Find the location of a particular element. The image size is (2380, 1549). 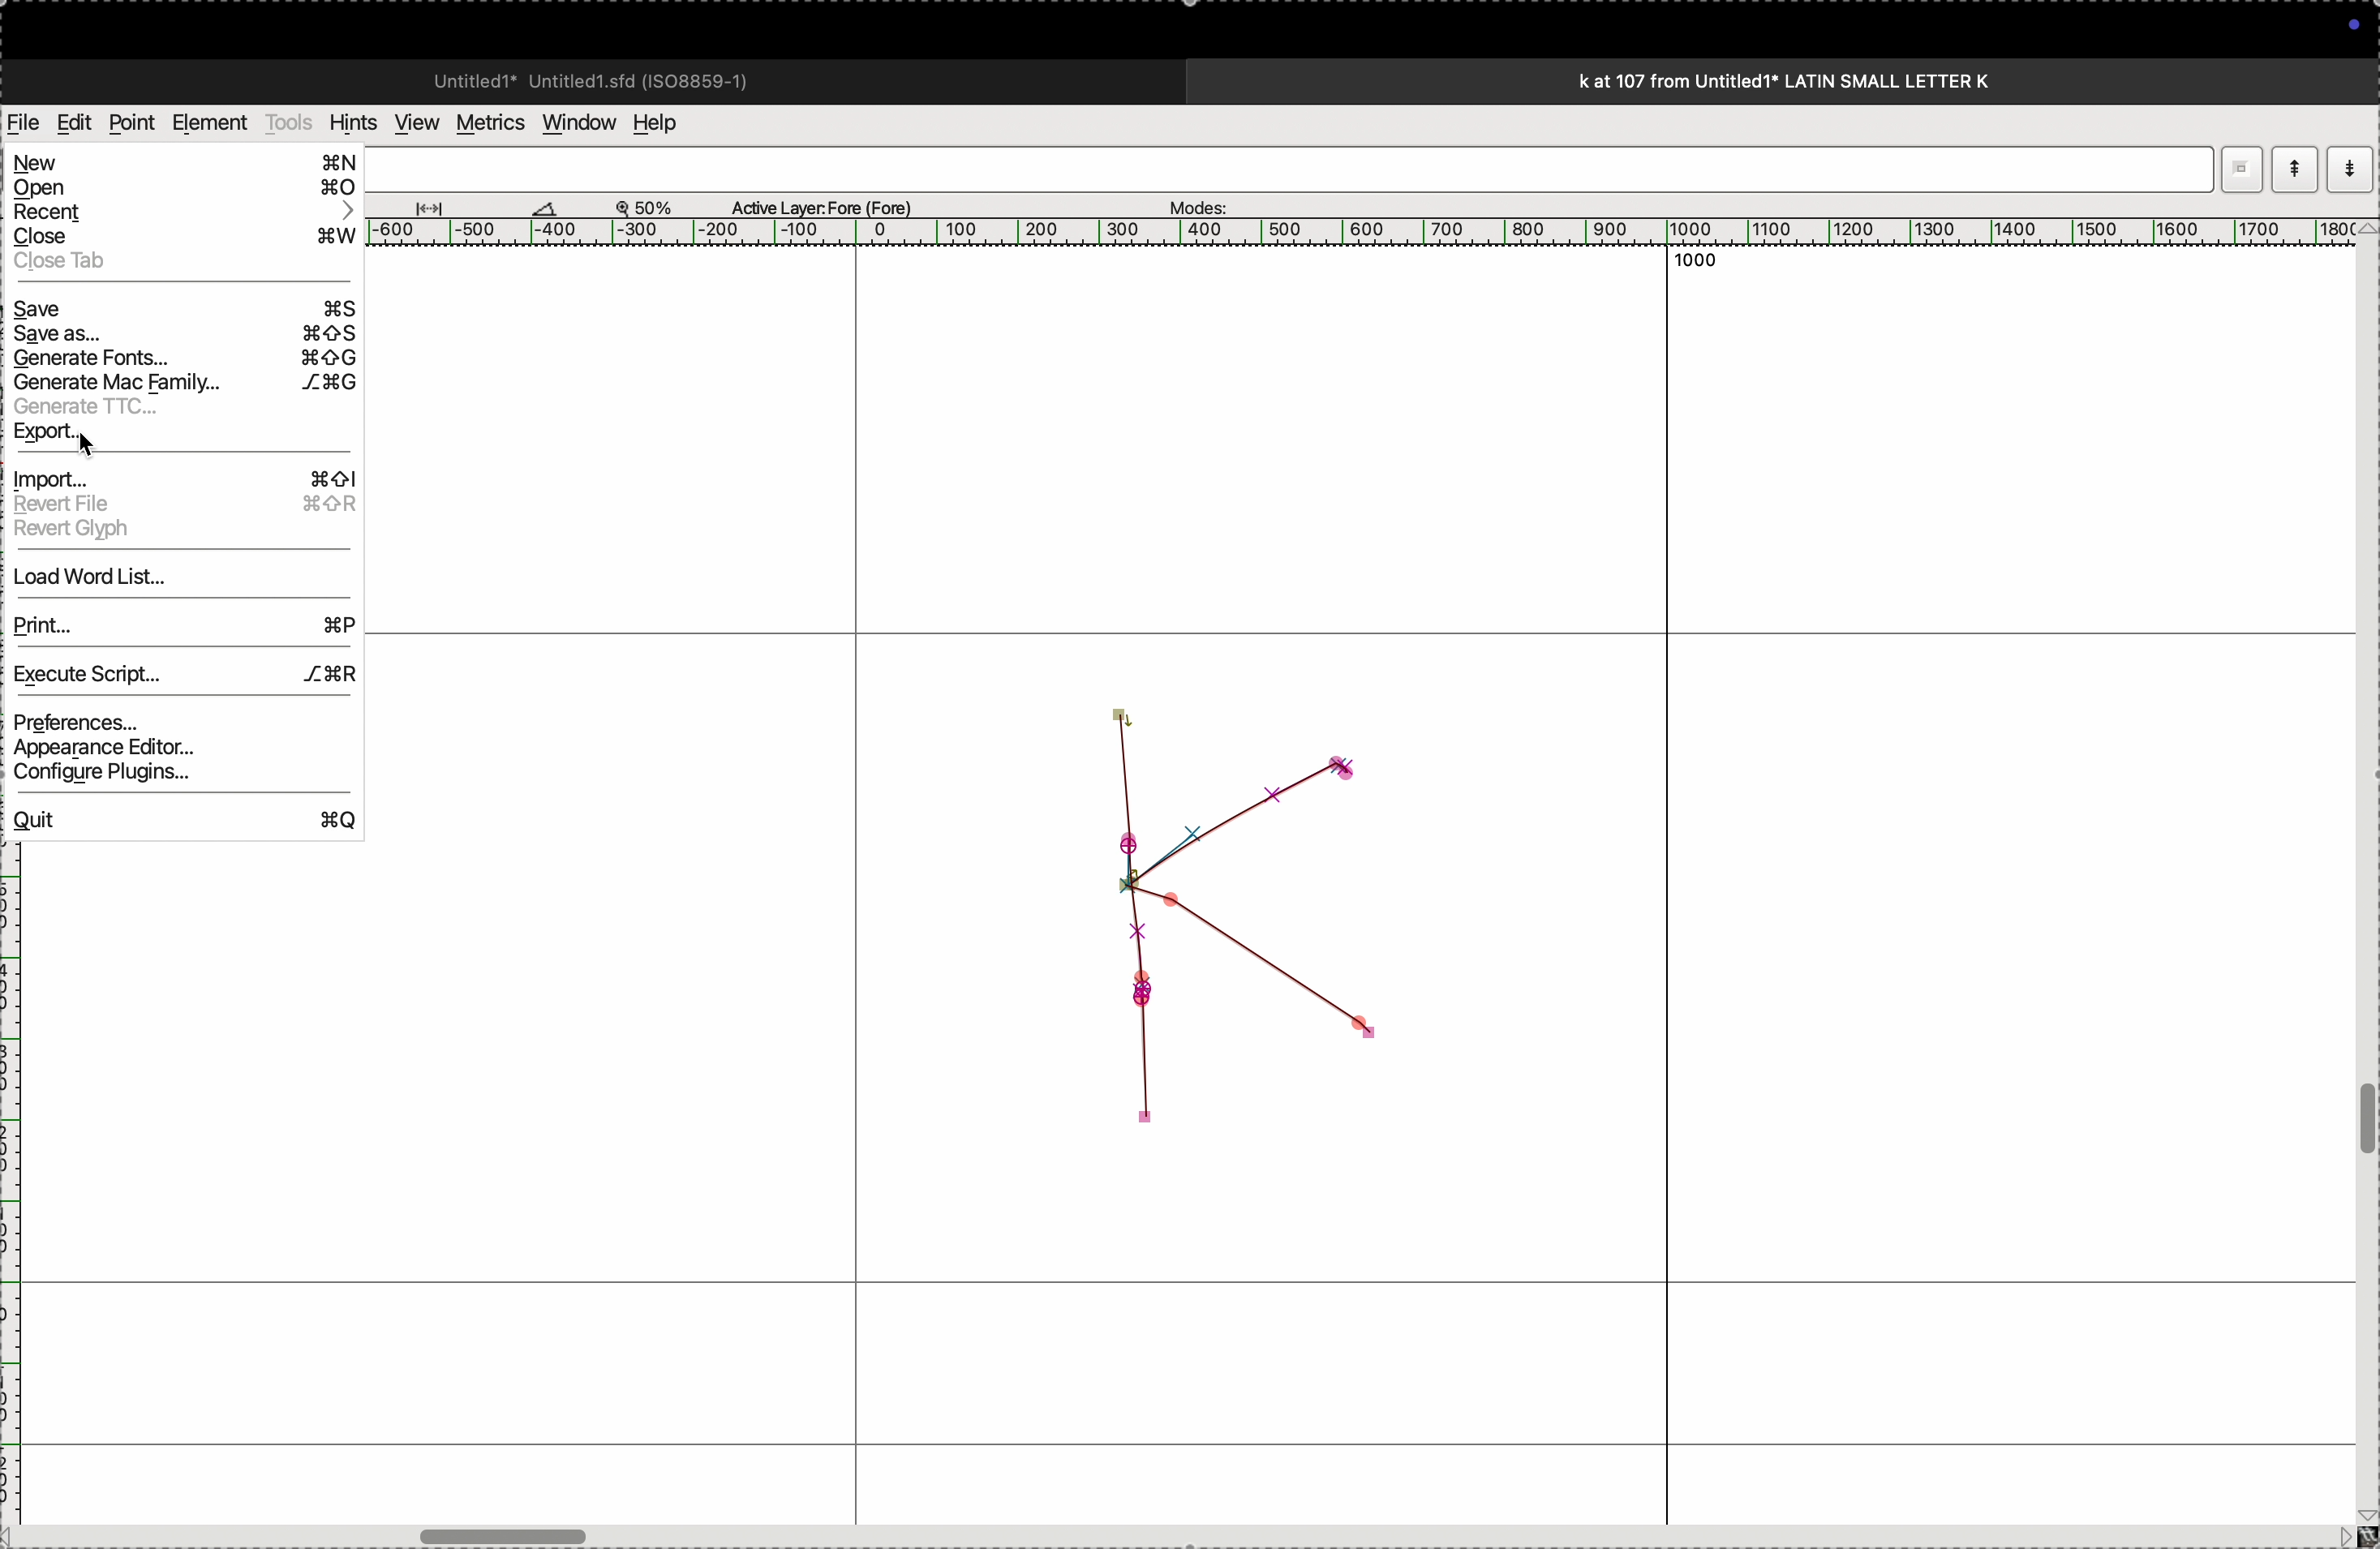

quit is located at coordinates (182, 821).